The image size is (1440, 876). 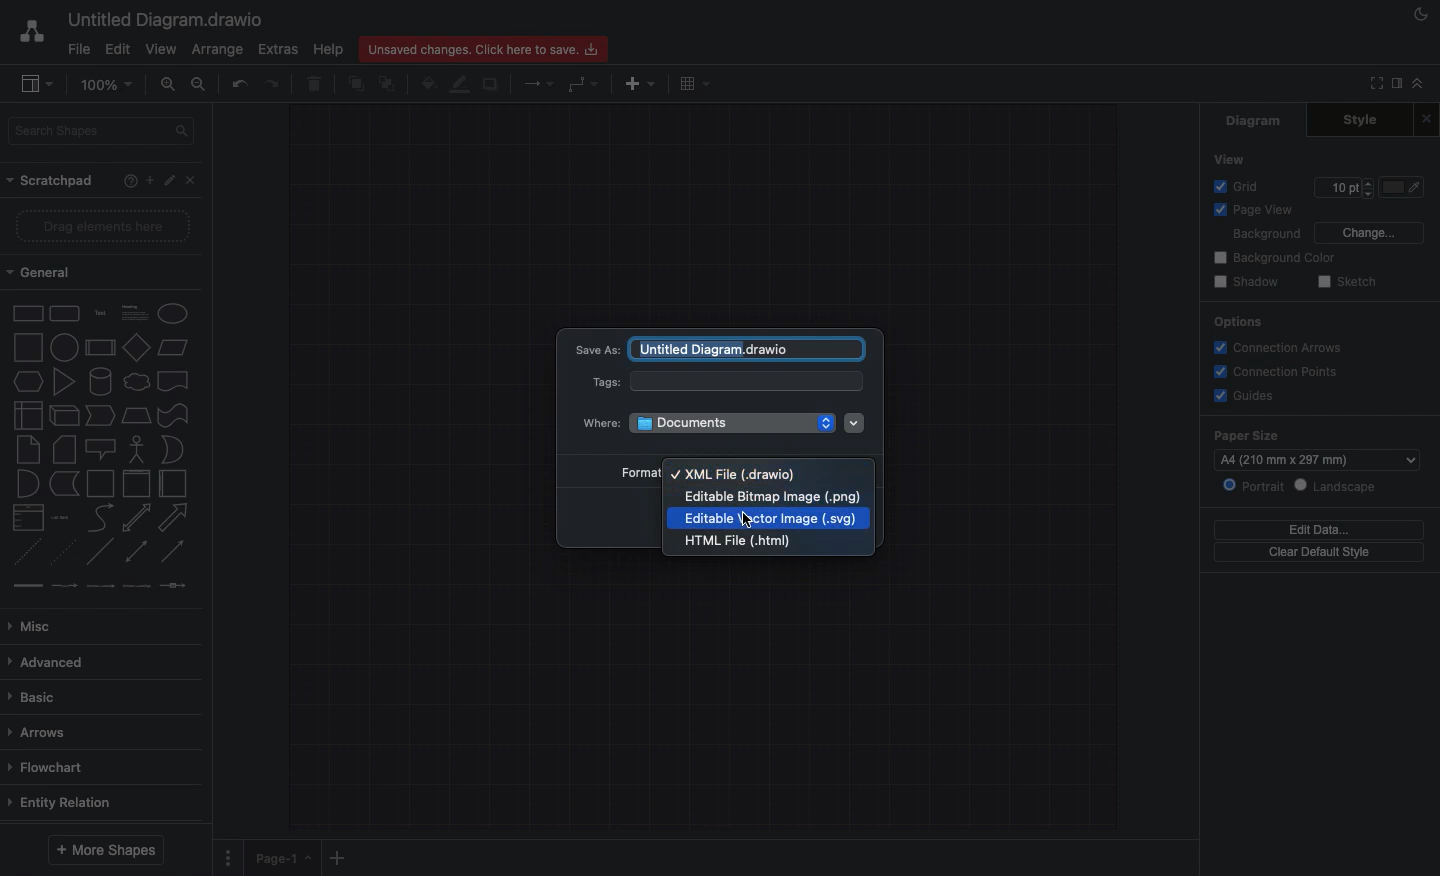 I want to click on Draw.io, so click(x=26, y=35).